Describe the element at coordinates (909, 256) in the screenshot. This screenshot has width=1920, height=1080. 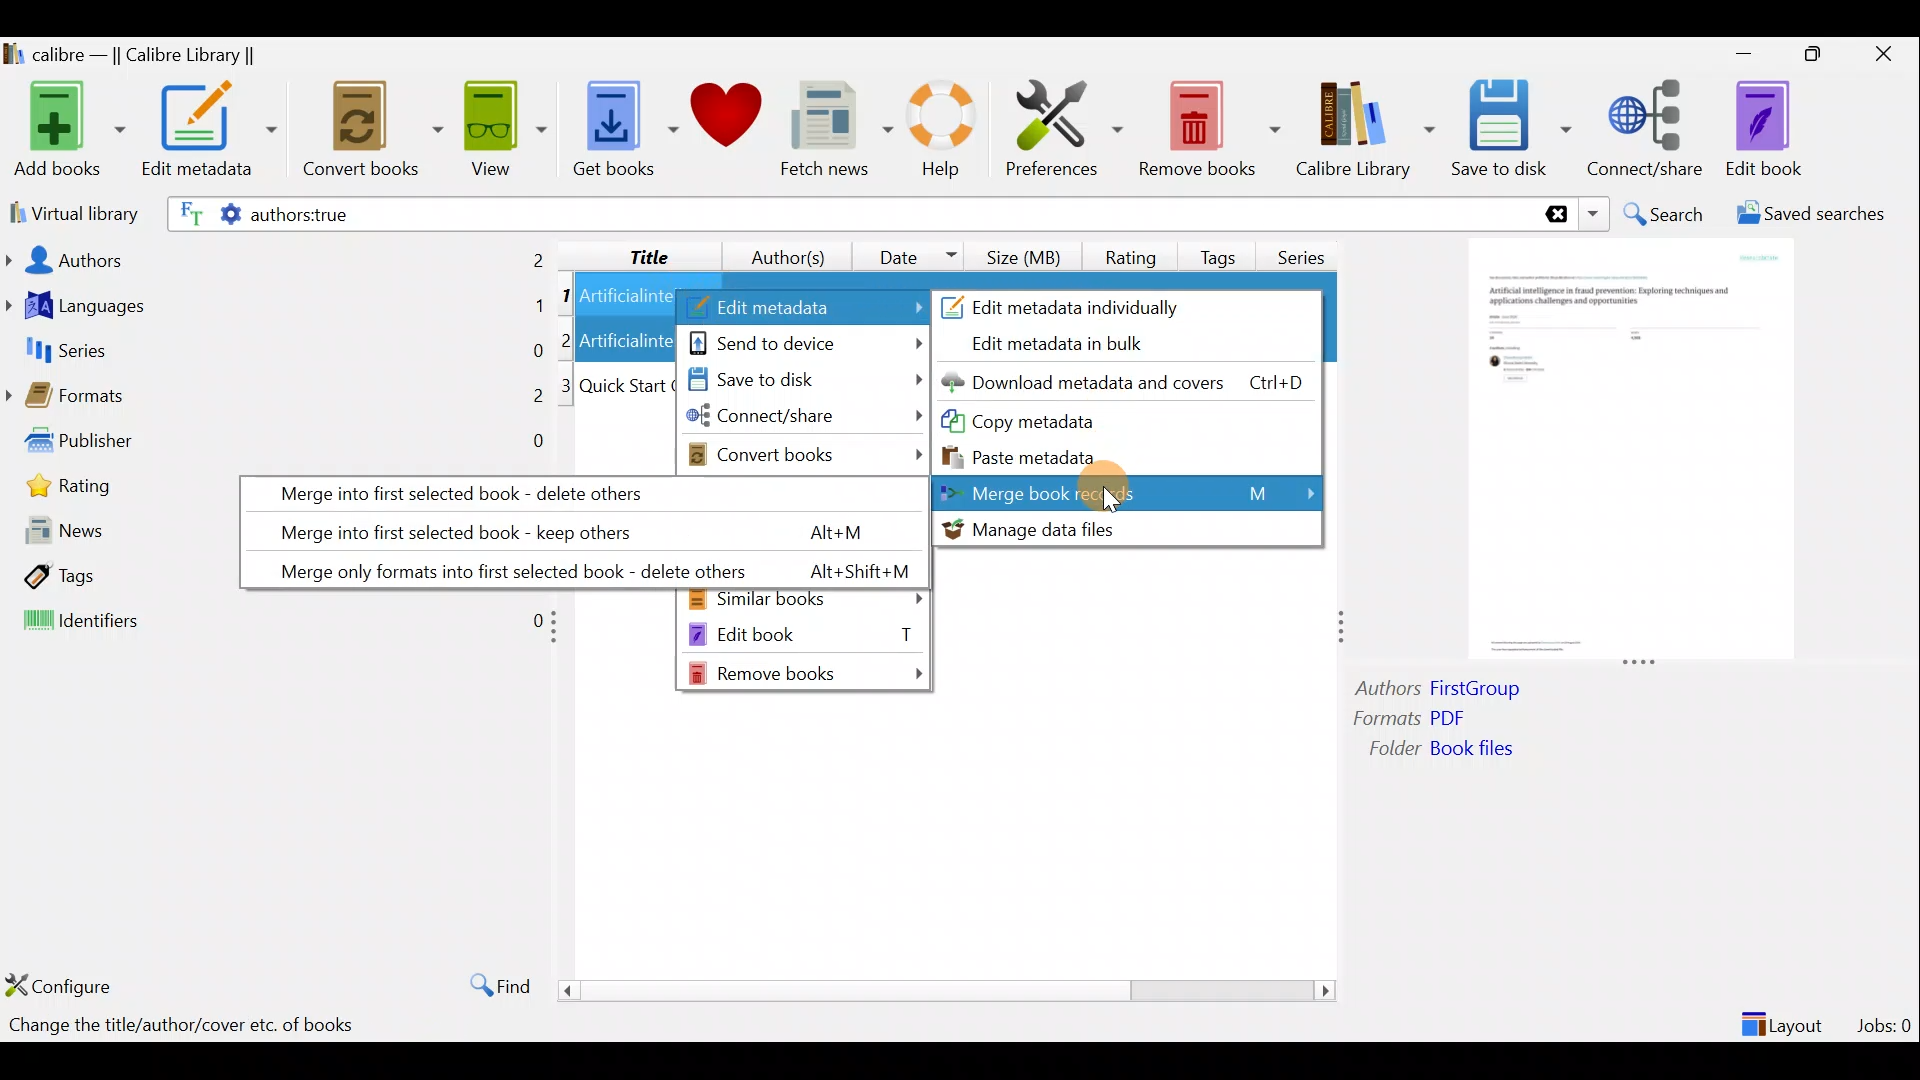
I see `Date` at that location.